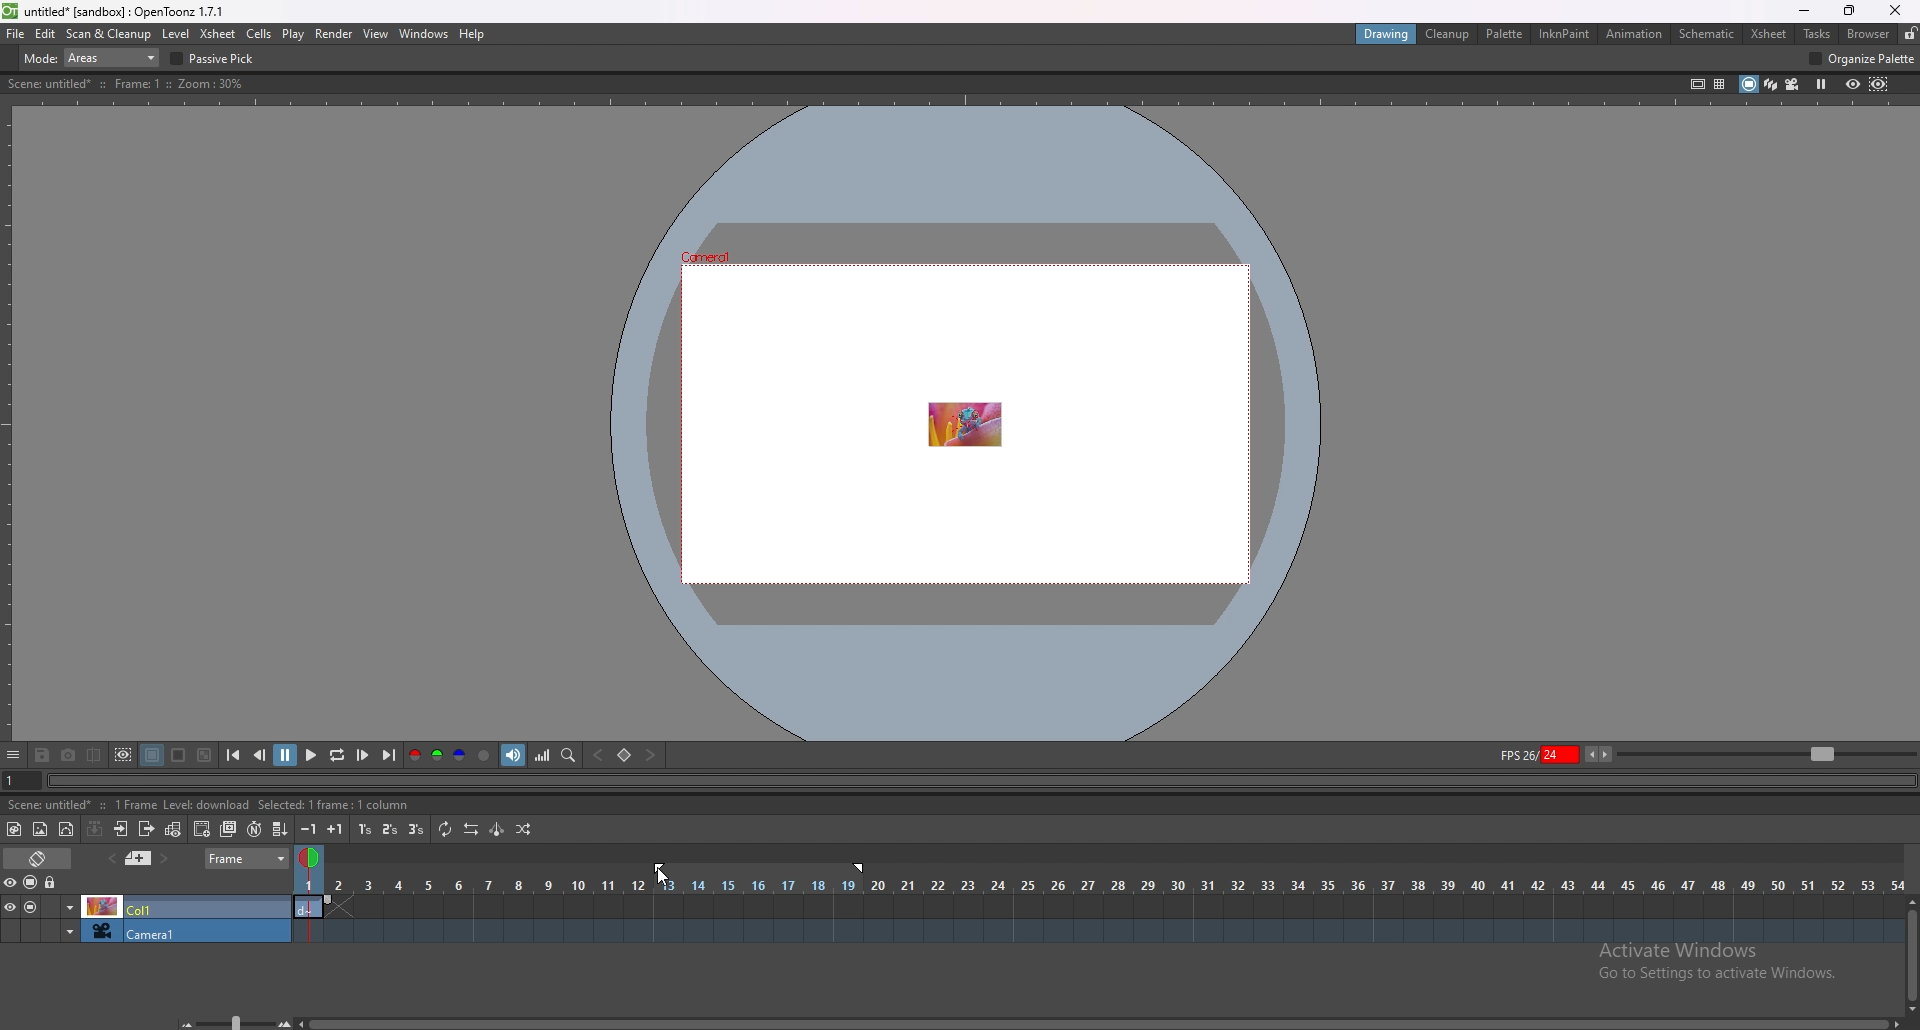  I want to click on new raster level`, so click(40, 829).